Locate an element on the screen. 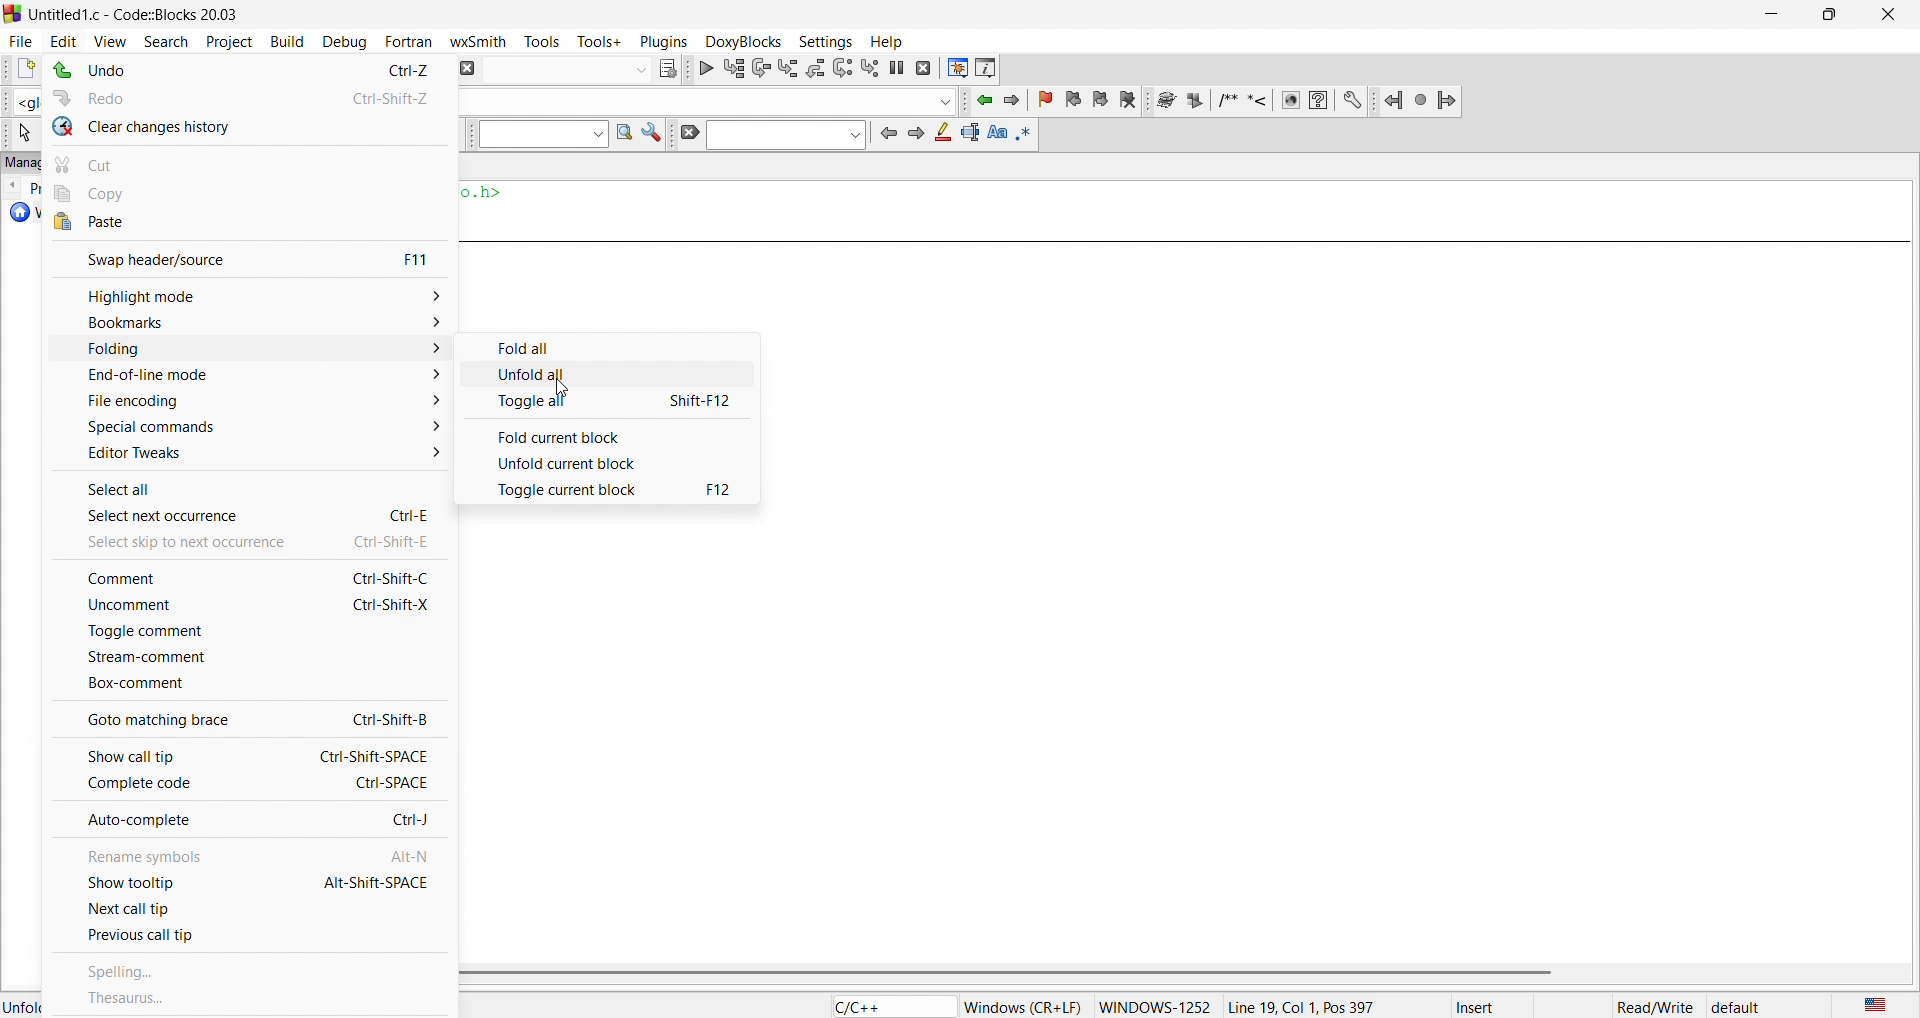 The image size is (1920, 1018). cursor  is located at coordinates (556, 385).